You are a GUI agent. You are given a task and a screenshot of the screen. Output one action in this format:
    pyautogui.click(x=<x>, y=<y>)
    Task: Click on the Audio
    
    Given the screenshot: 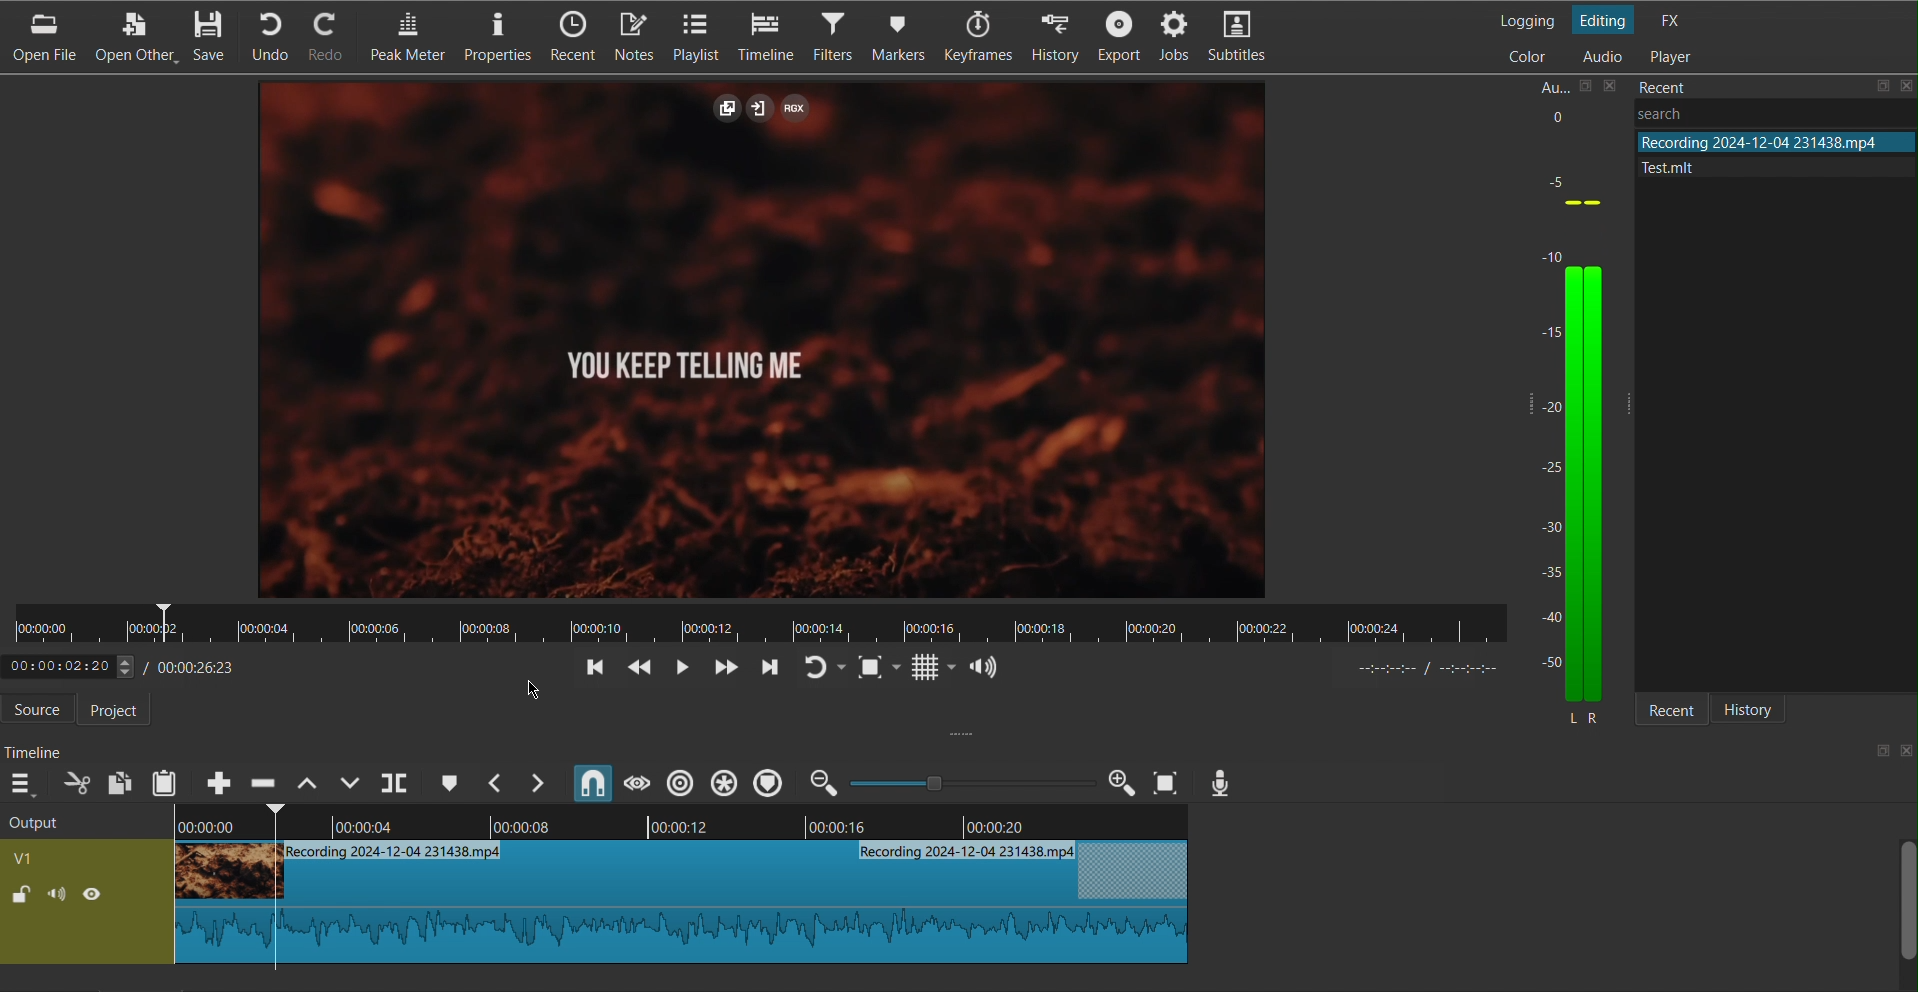 What is the action you would take?
    pyautogui.click(x=1601, y=57)
    